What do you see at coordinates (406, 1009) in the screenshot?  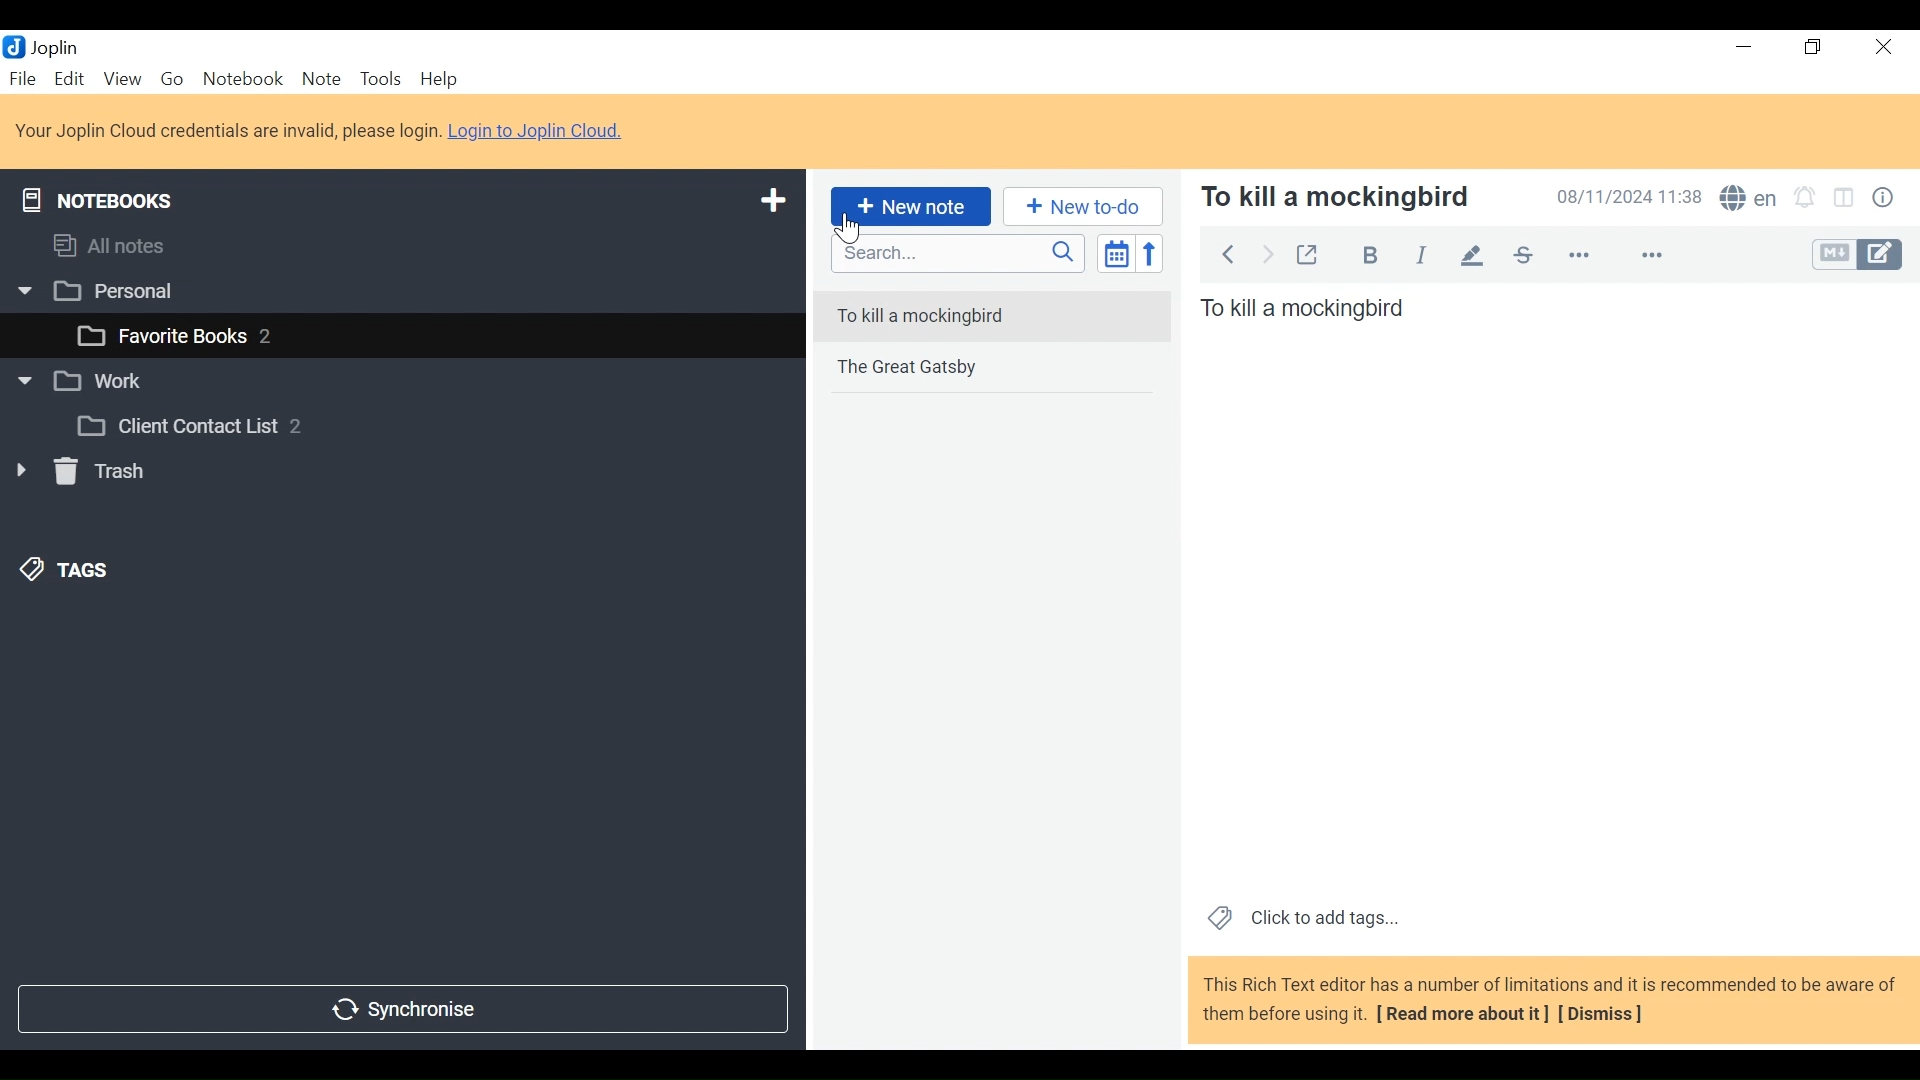 I see `Synchronise` at bounding box center [406, 1009].